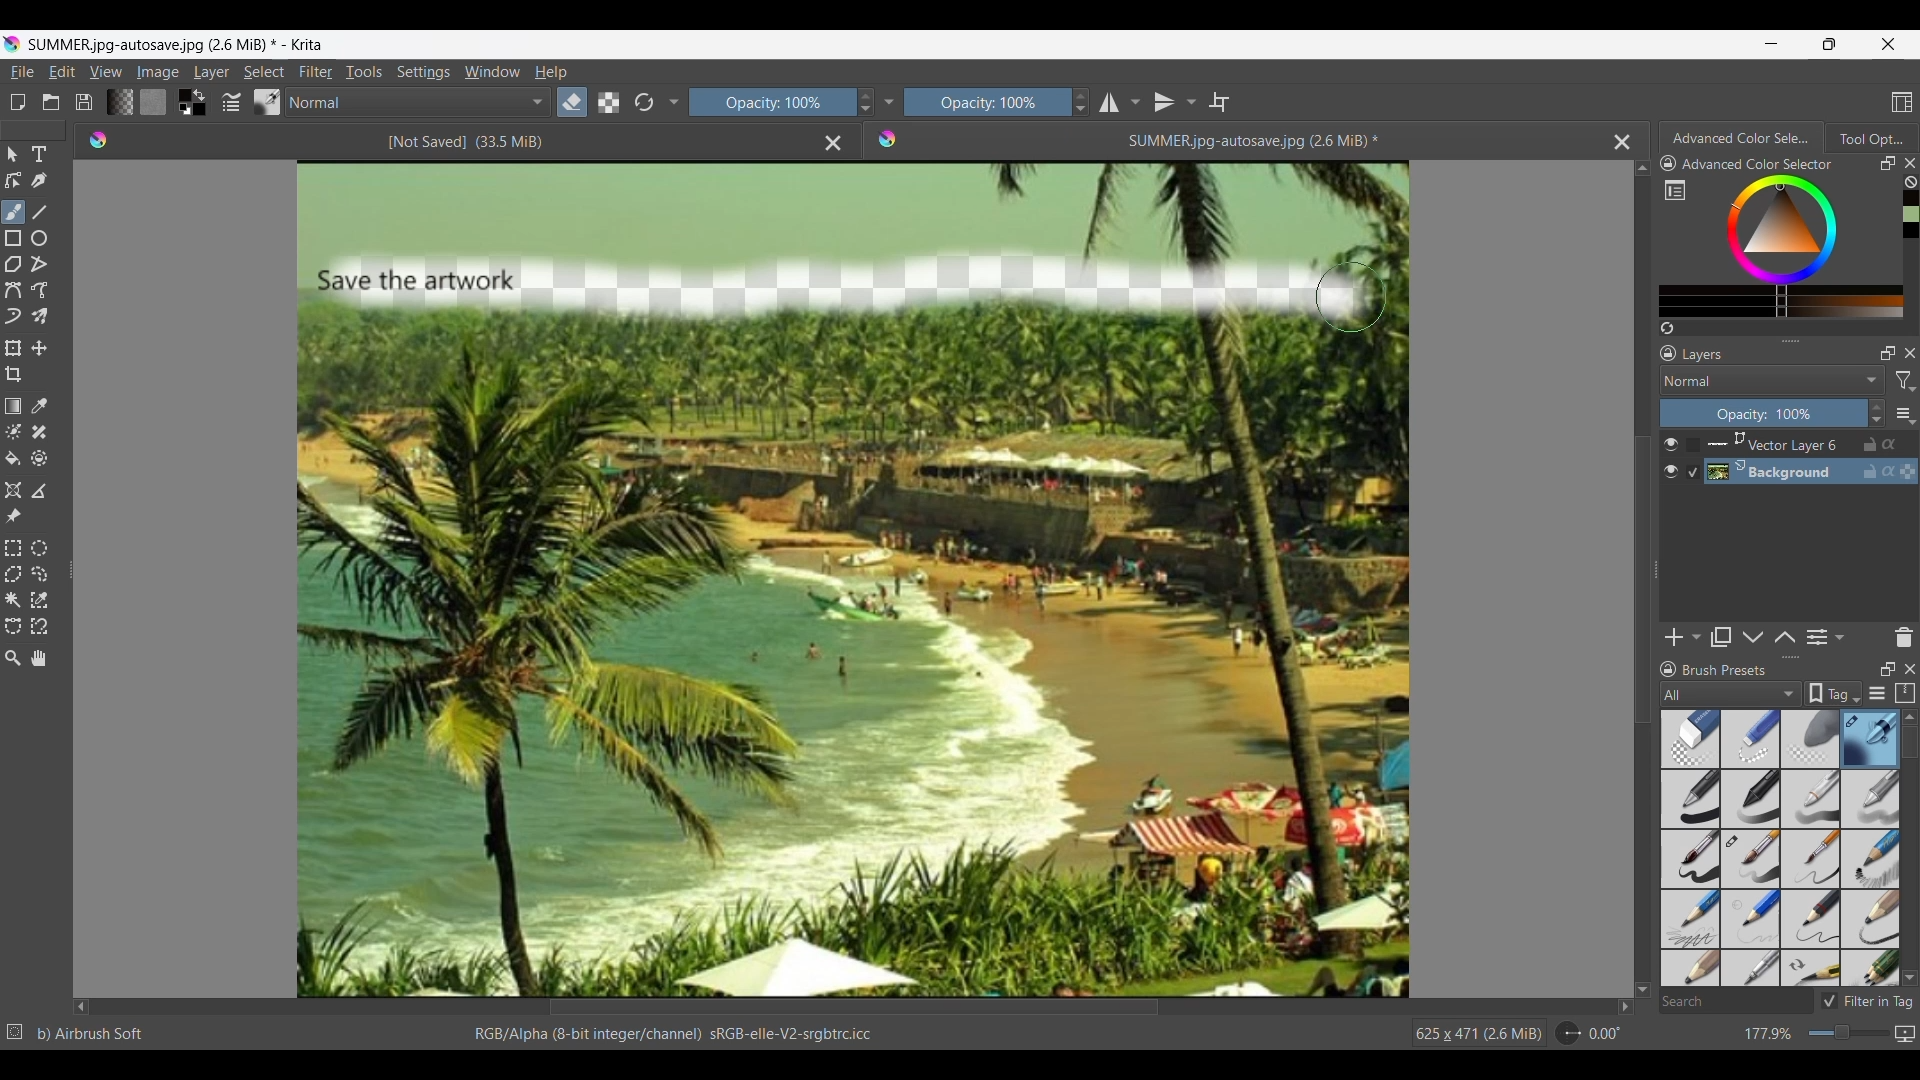 The image size is (1920, 1080). Describe the element at coordinates (13, 239) in the screenshot. I see `Rectangle tool` at that location.